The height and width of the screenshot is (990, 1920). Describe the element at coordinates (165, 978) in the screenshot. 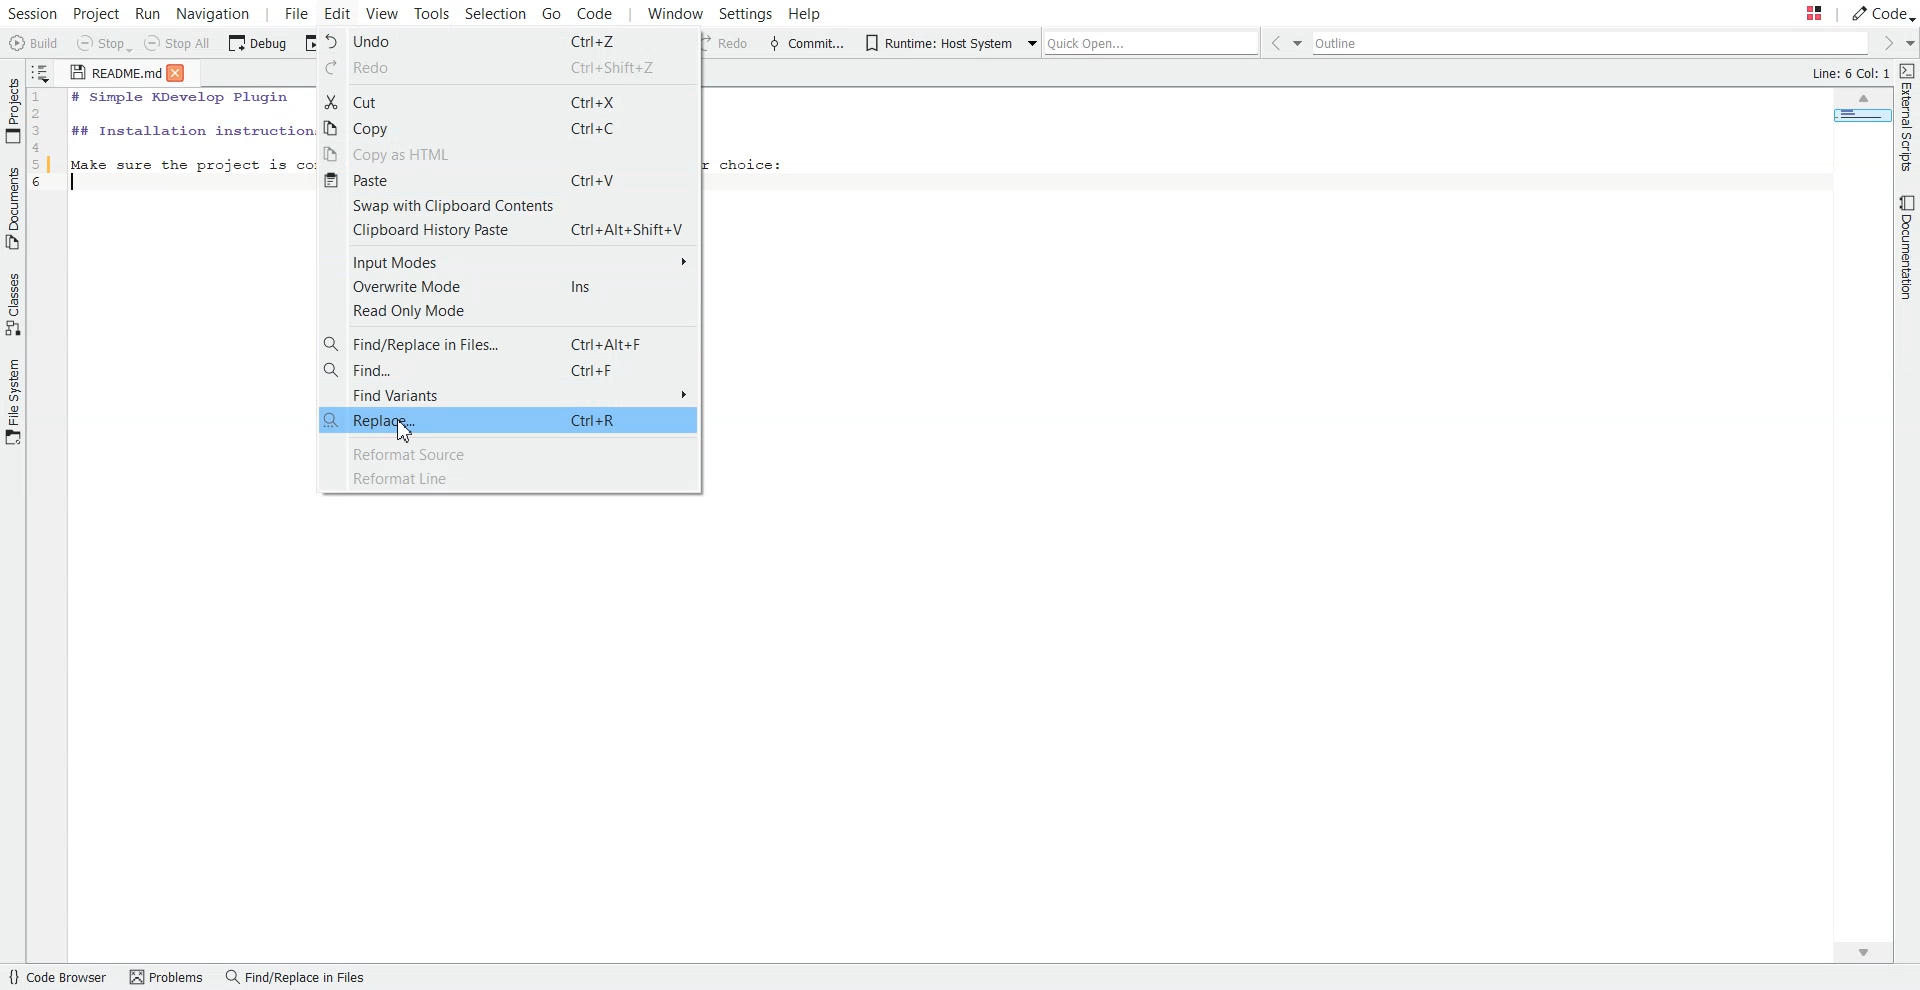

I see `Problems` at that location.